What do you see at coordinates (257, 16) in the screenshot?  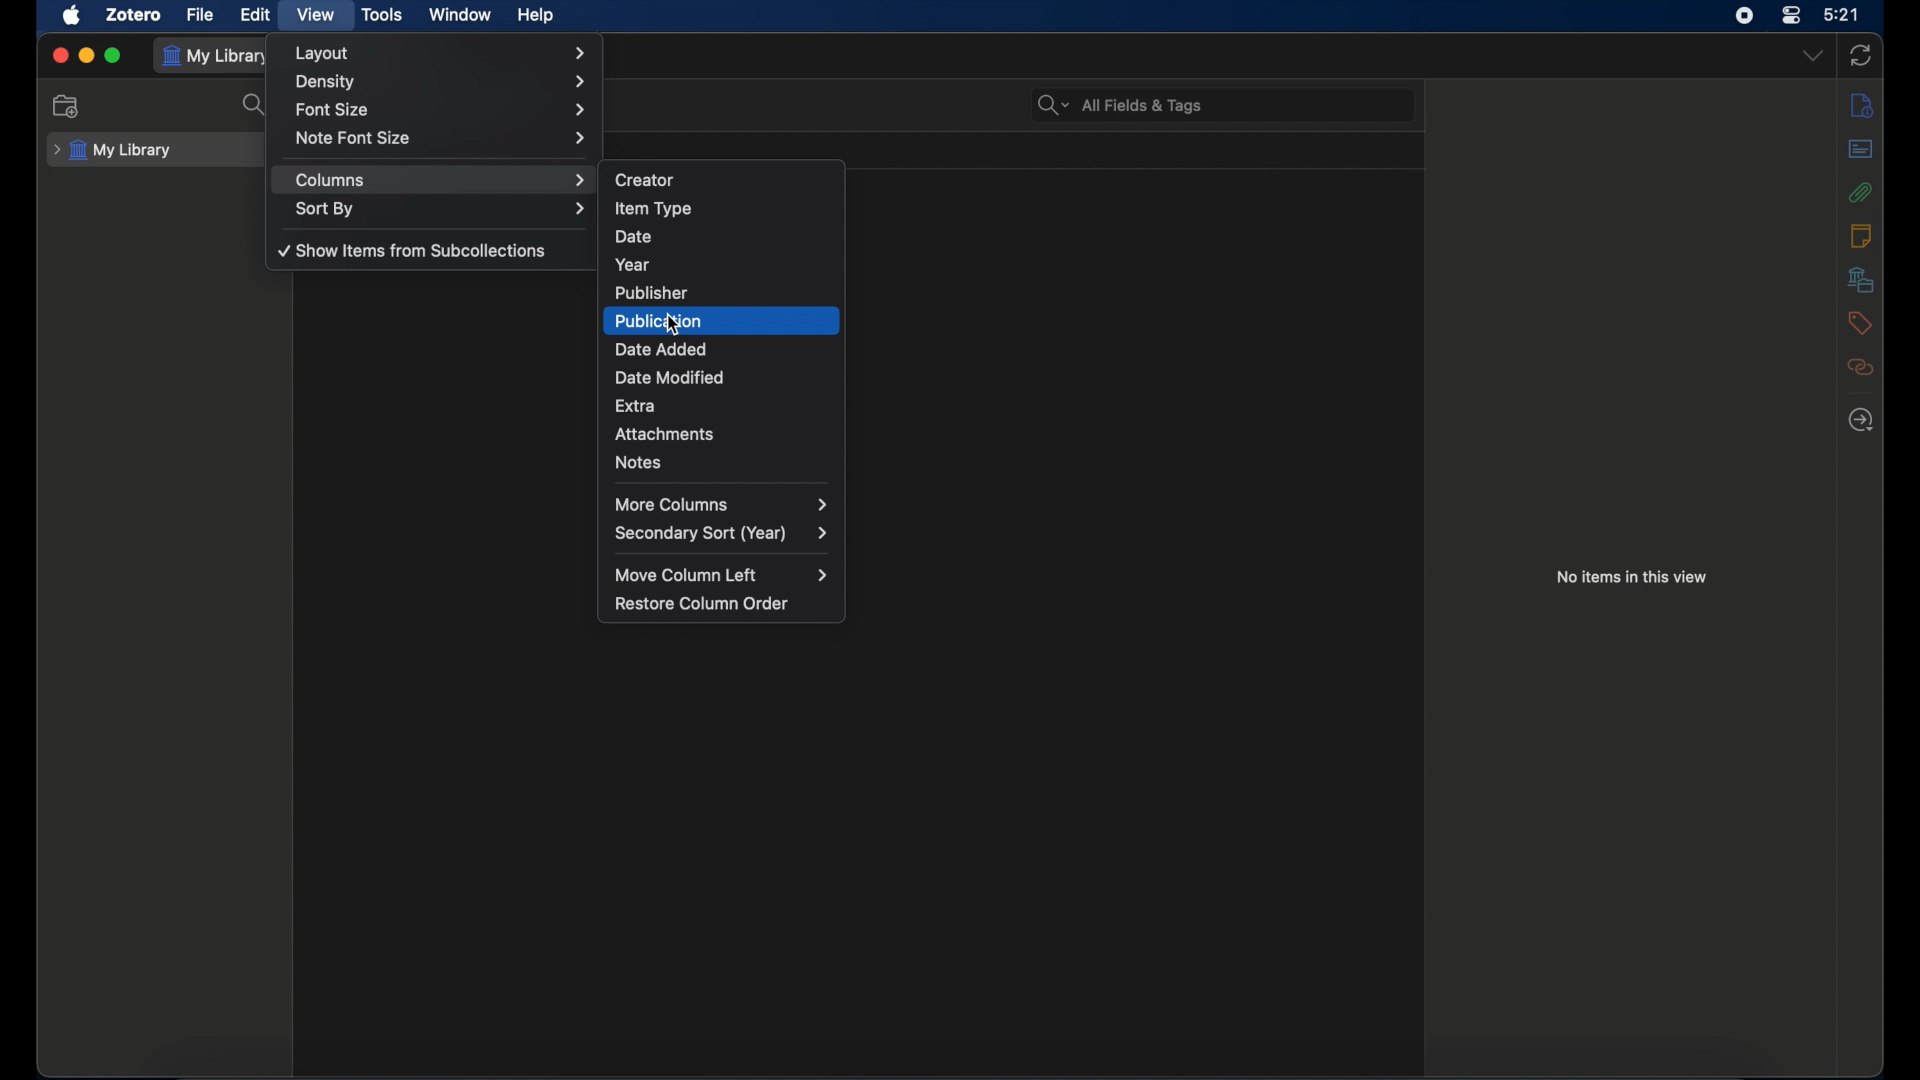 I see `edit` at bounding box center [257, 16].